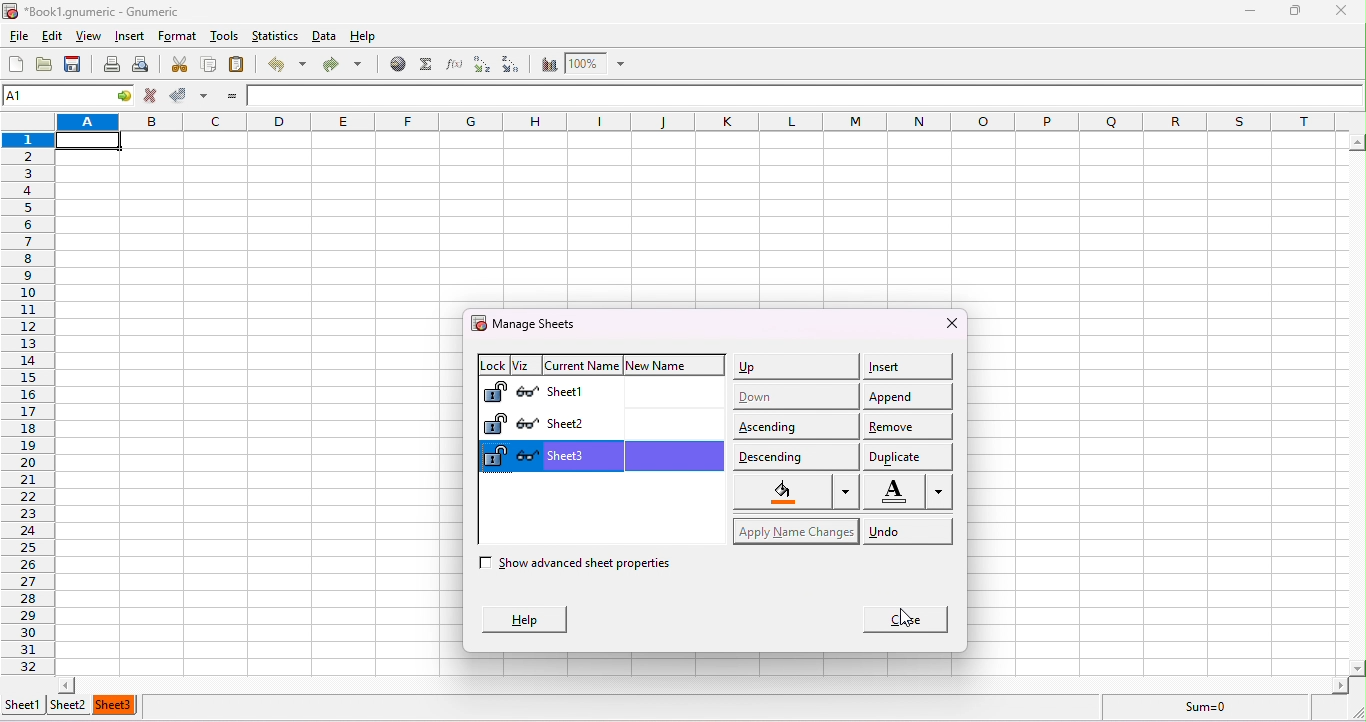 The height and width of the screenshot is (722, 1366). What do you see at coordinates (495, 424) in the screenshot?
I see `Lock sheet 2` at bounding box center [495, 424].